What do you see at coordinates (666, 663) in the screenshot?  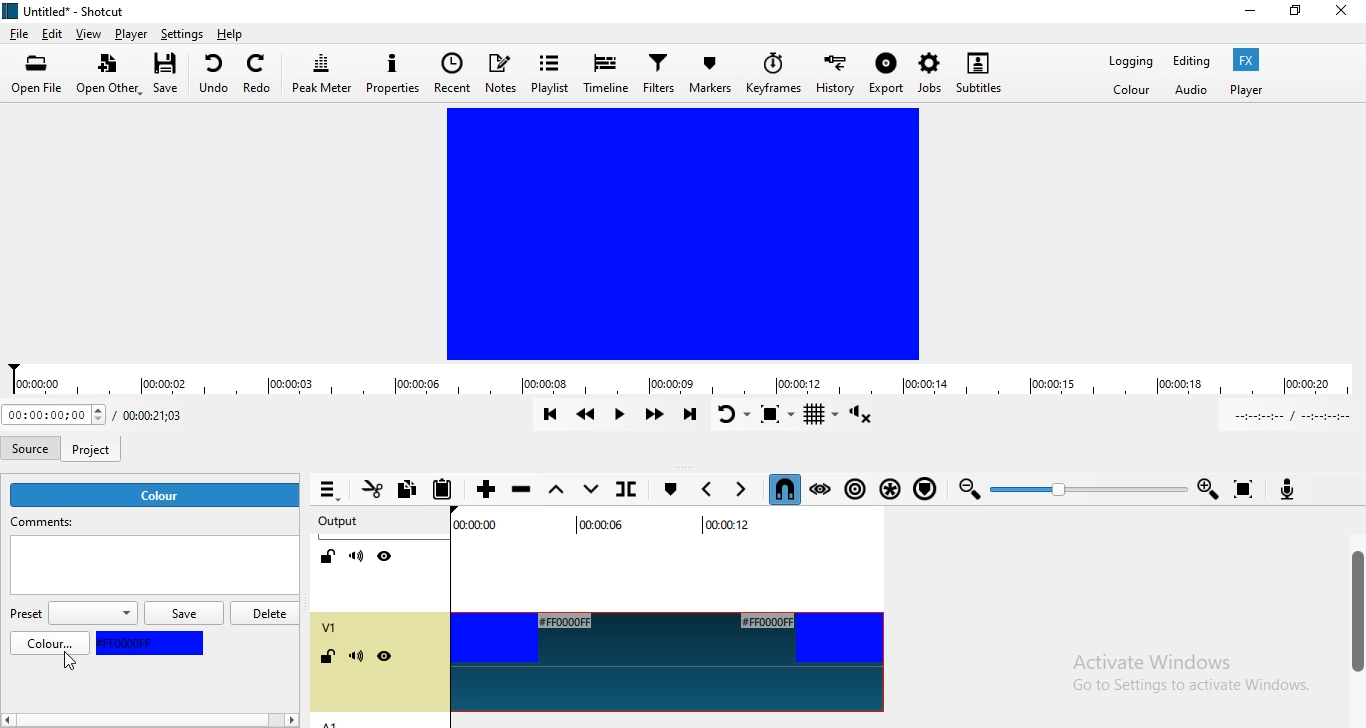 I see `video track` at bounding box center [666, 663].